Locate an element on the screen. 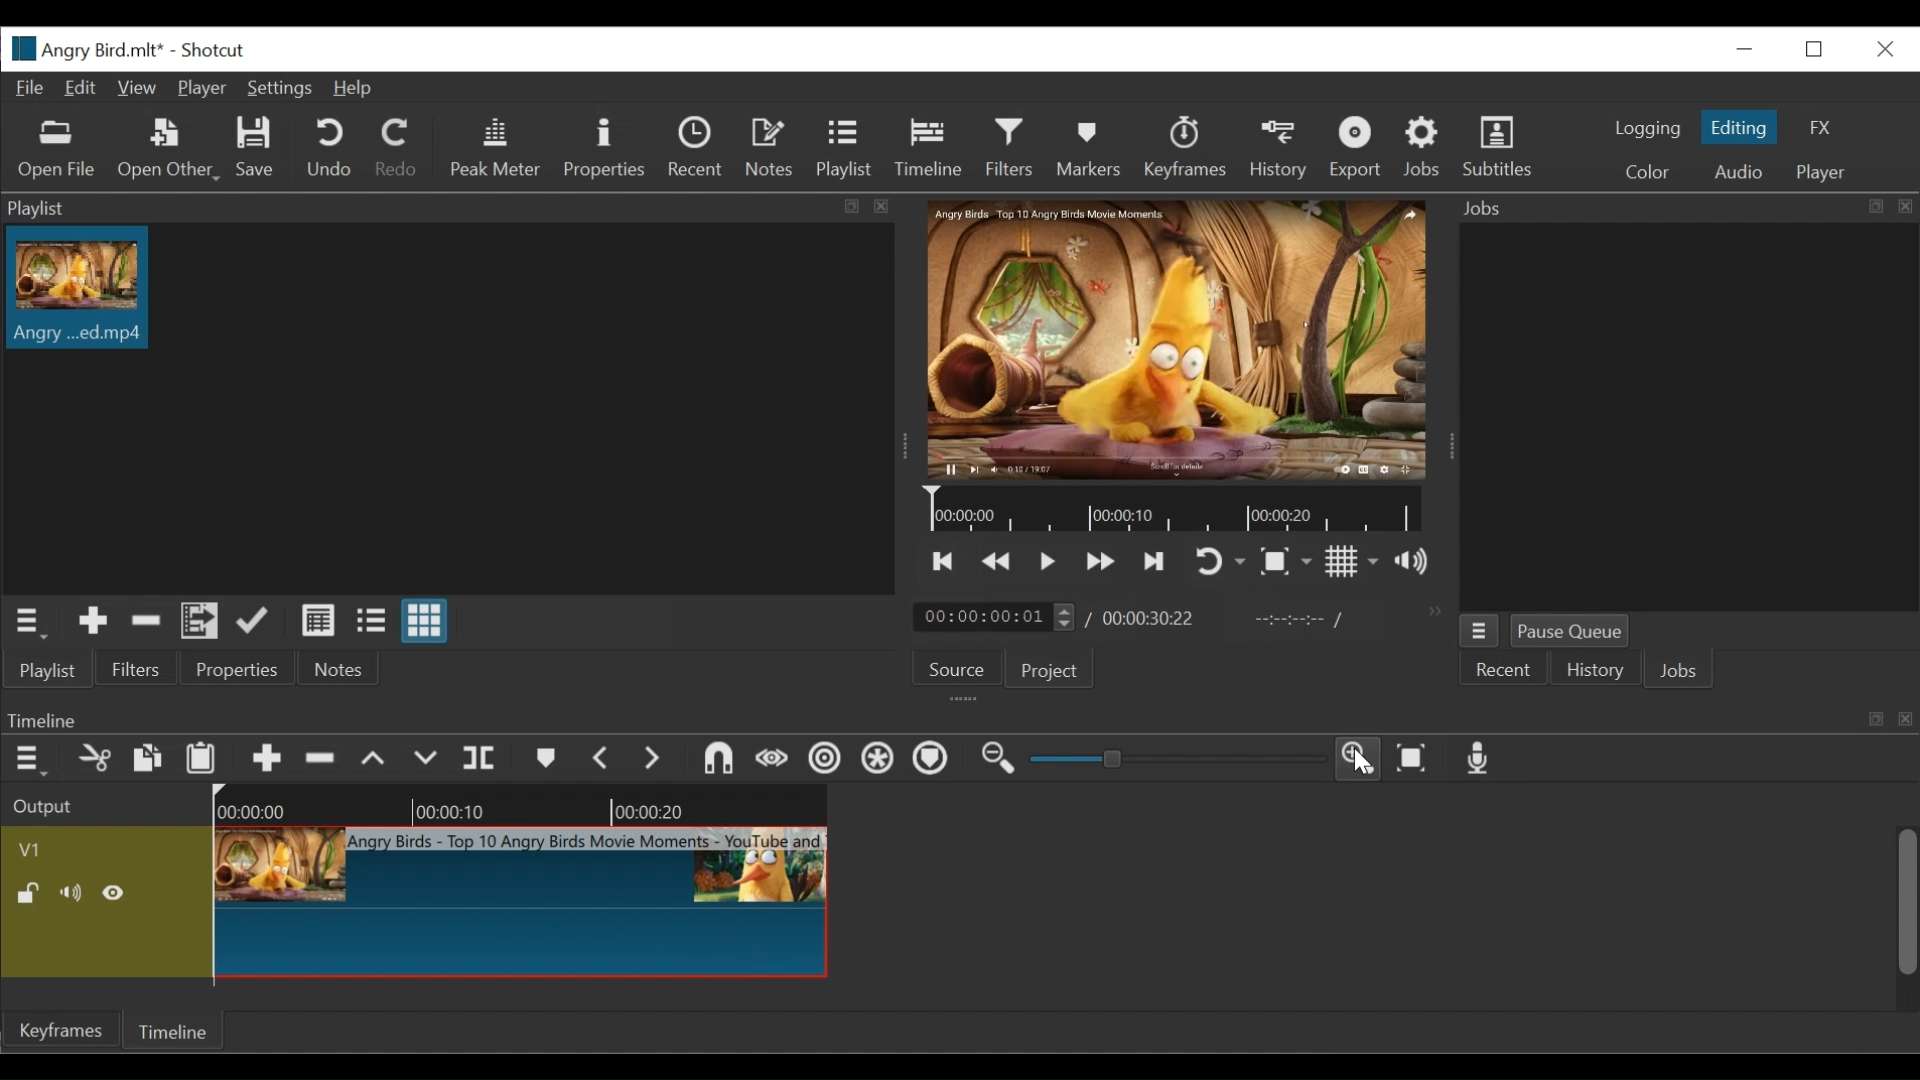 The width and height of the screenshot is (1920, 1080). View as details is located at coordinates (317, 621).